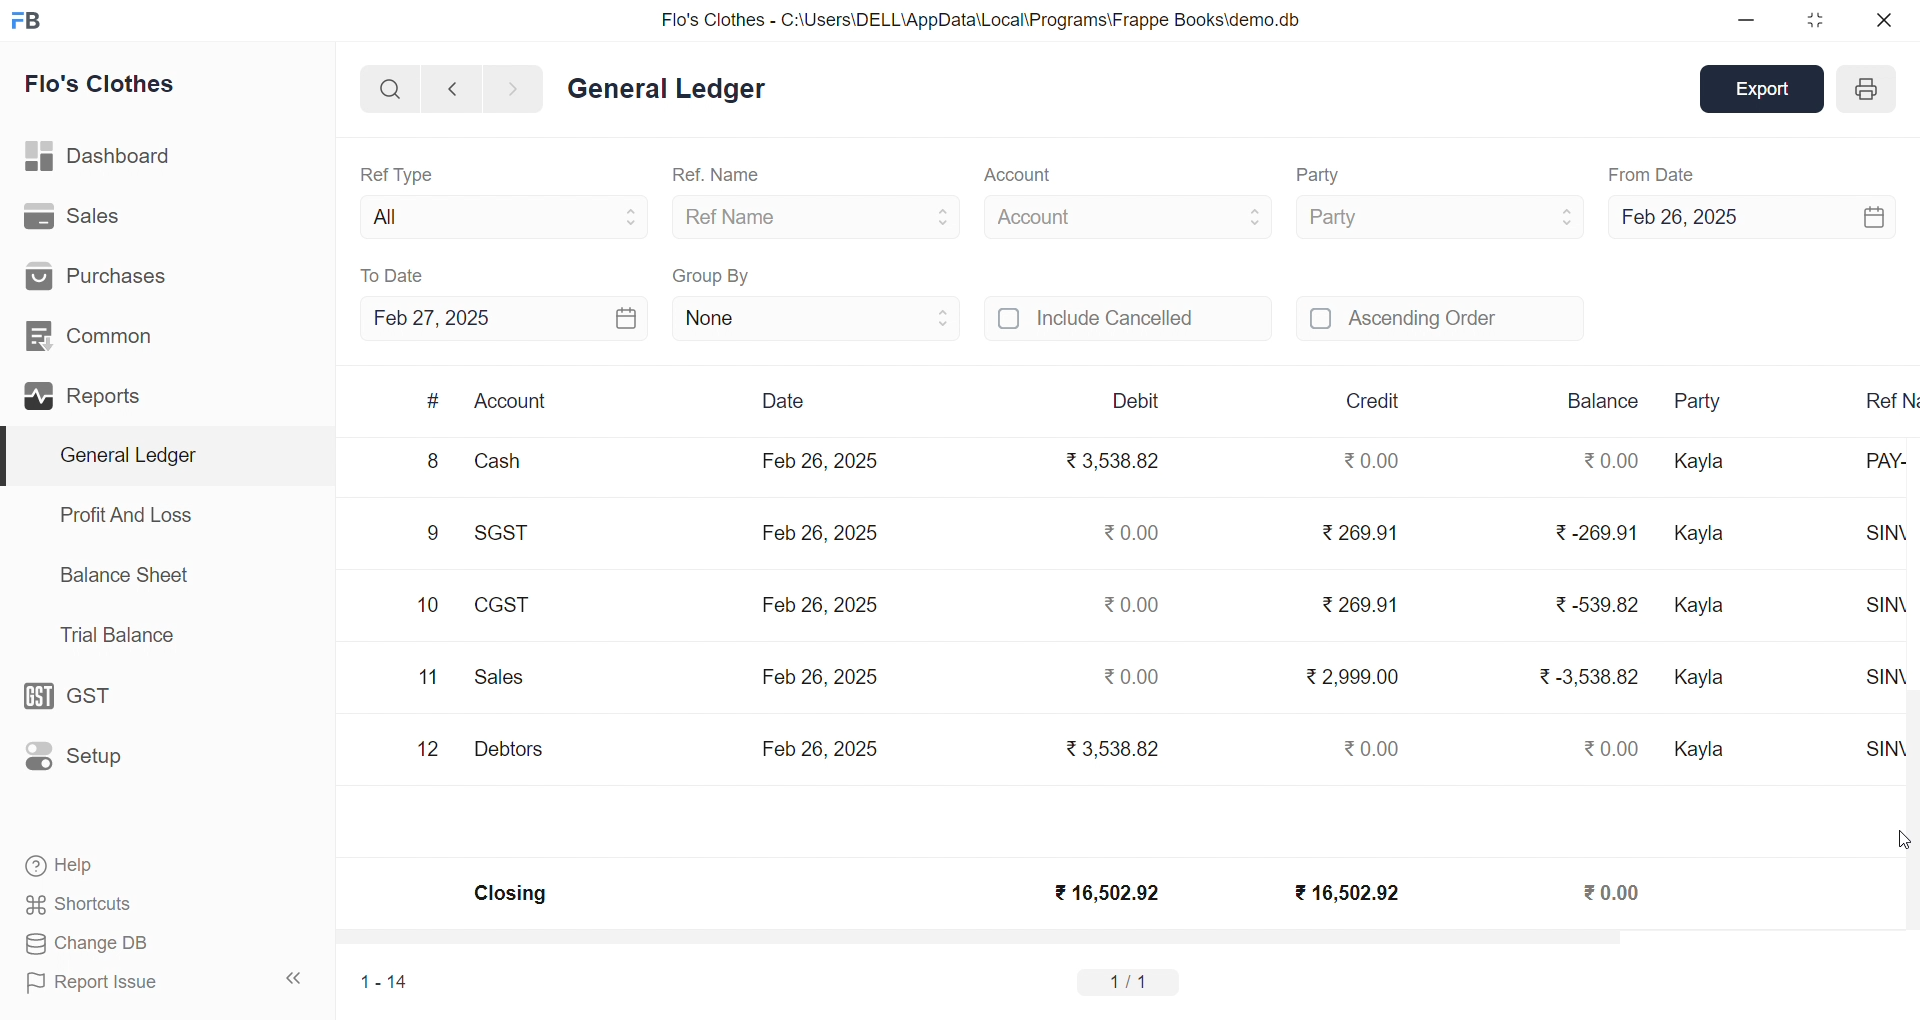 The image size is (1920, 1020). What do you see at coordinates (396, 173) in the screenshot?
I see `Ref Type` at bounding box center [396, 173].